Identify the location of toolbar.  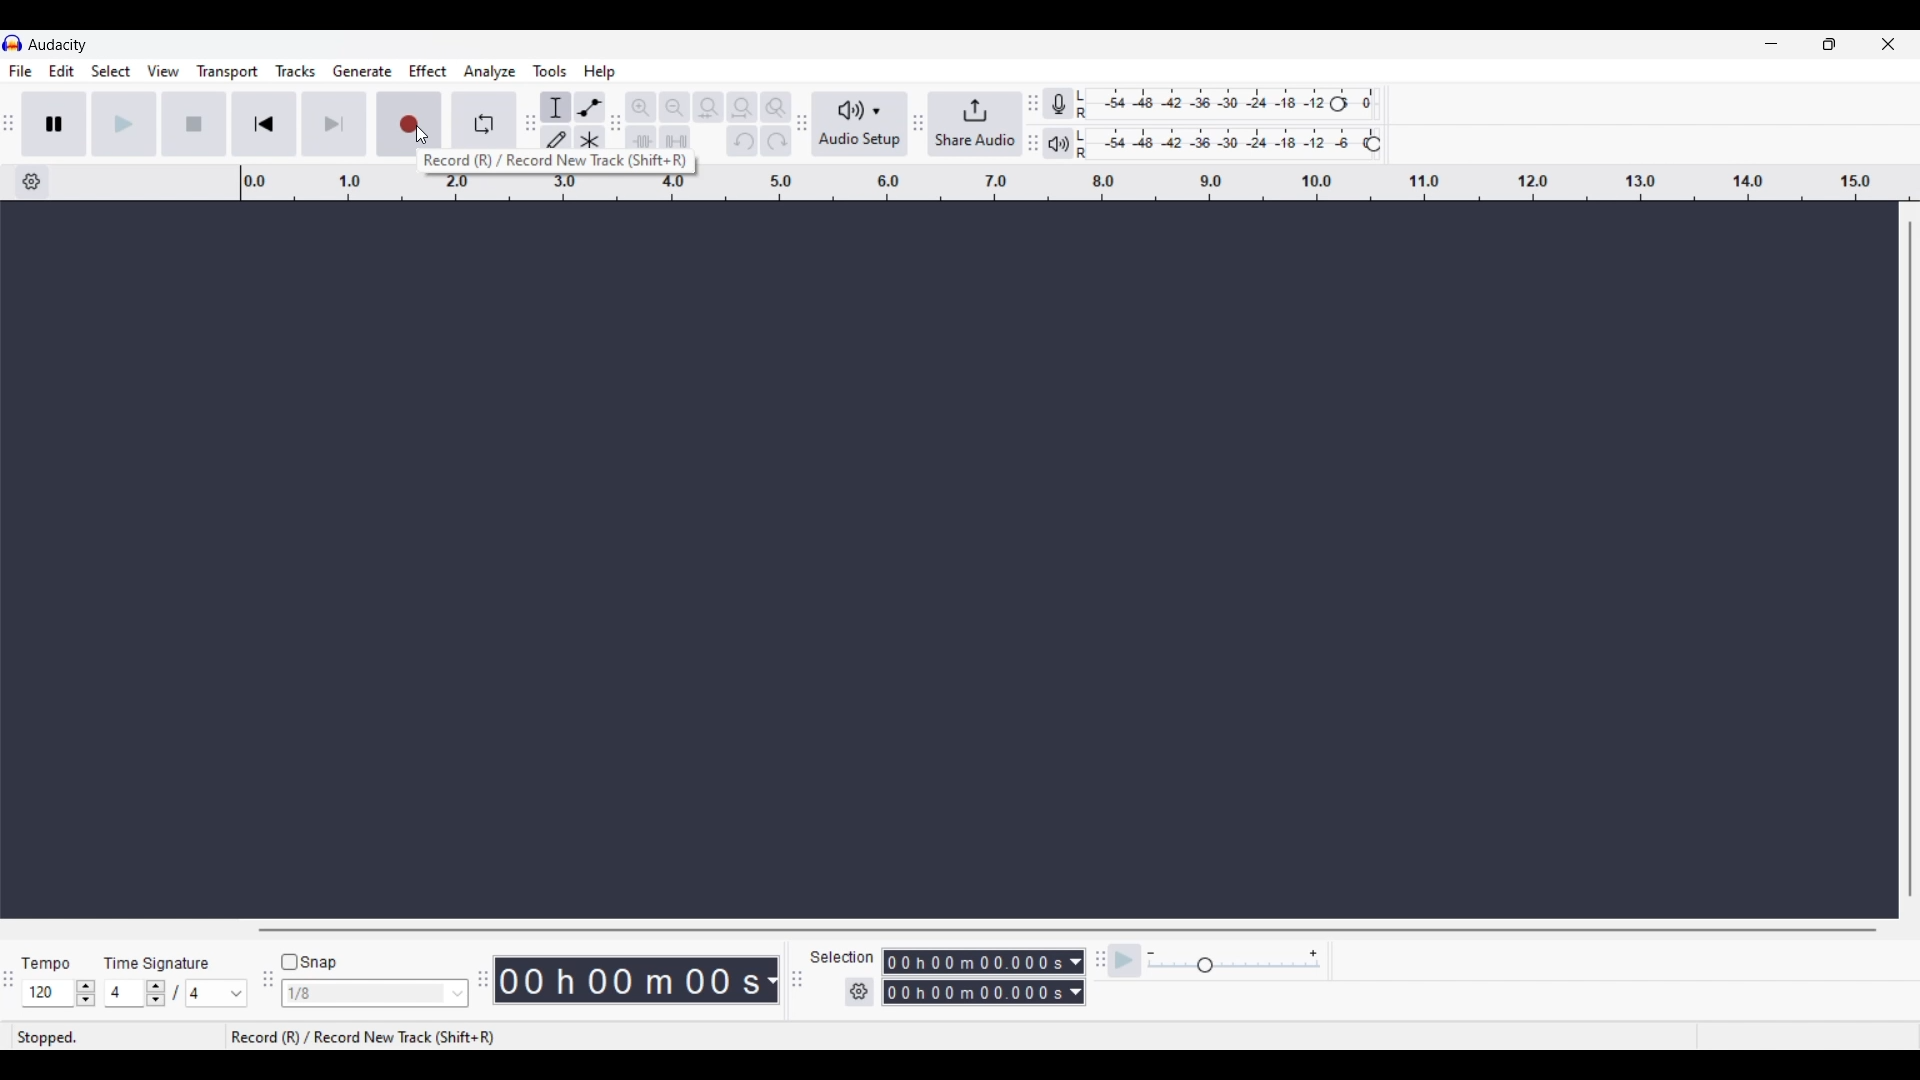
(12, 121).